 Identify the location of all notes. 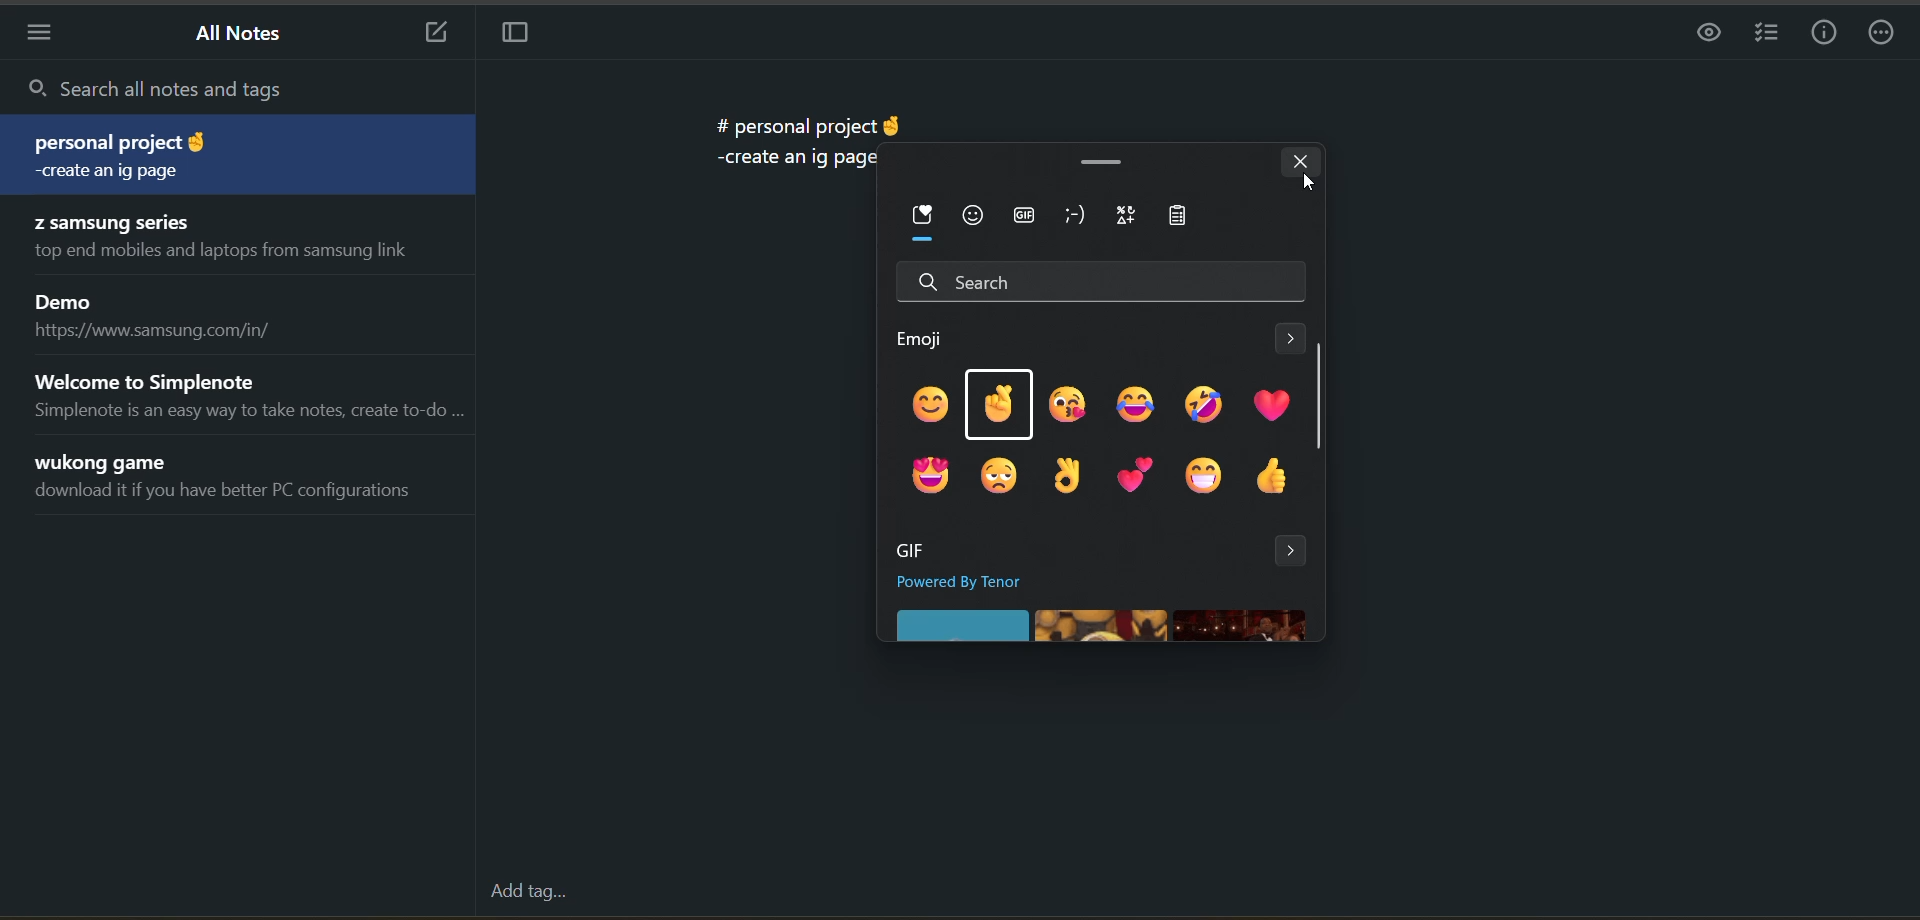
(239, 35).